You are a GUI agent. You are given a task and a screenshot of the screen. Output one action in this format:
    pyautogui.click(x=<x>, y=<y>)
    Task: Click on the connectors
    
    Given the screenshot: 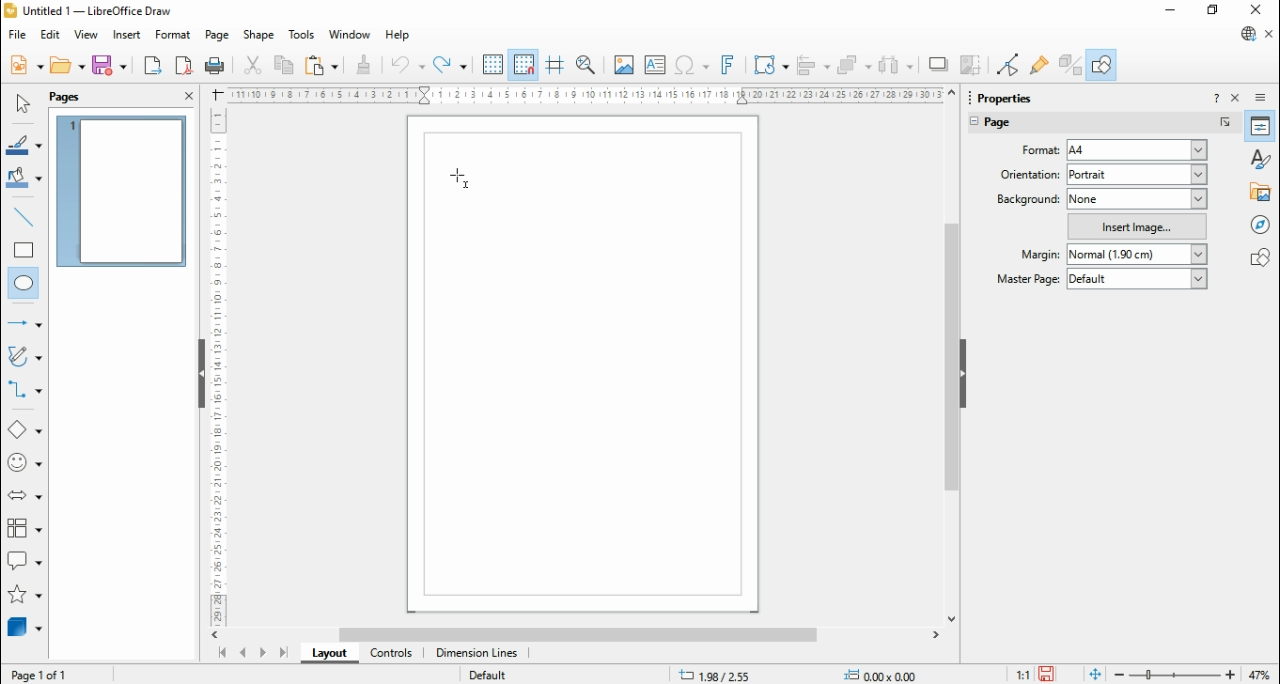 What is the action you would take?
    pyautogui.click(x=25, y=390)
    